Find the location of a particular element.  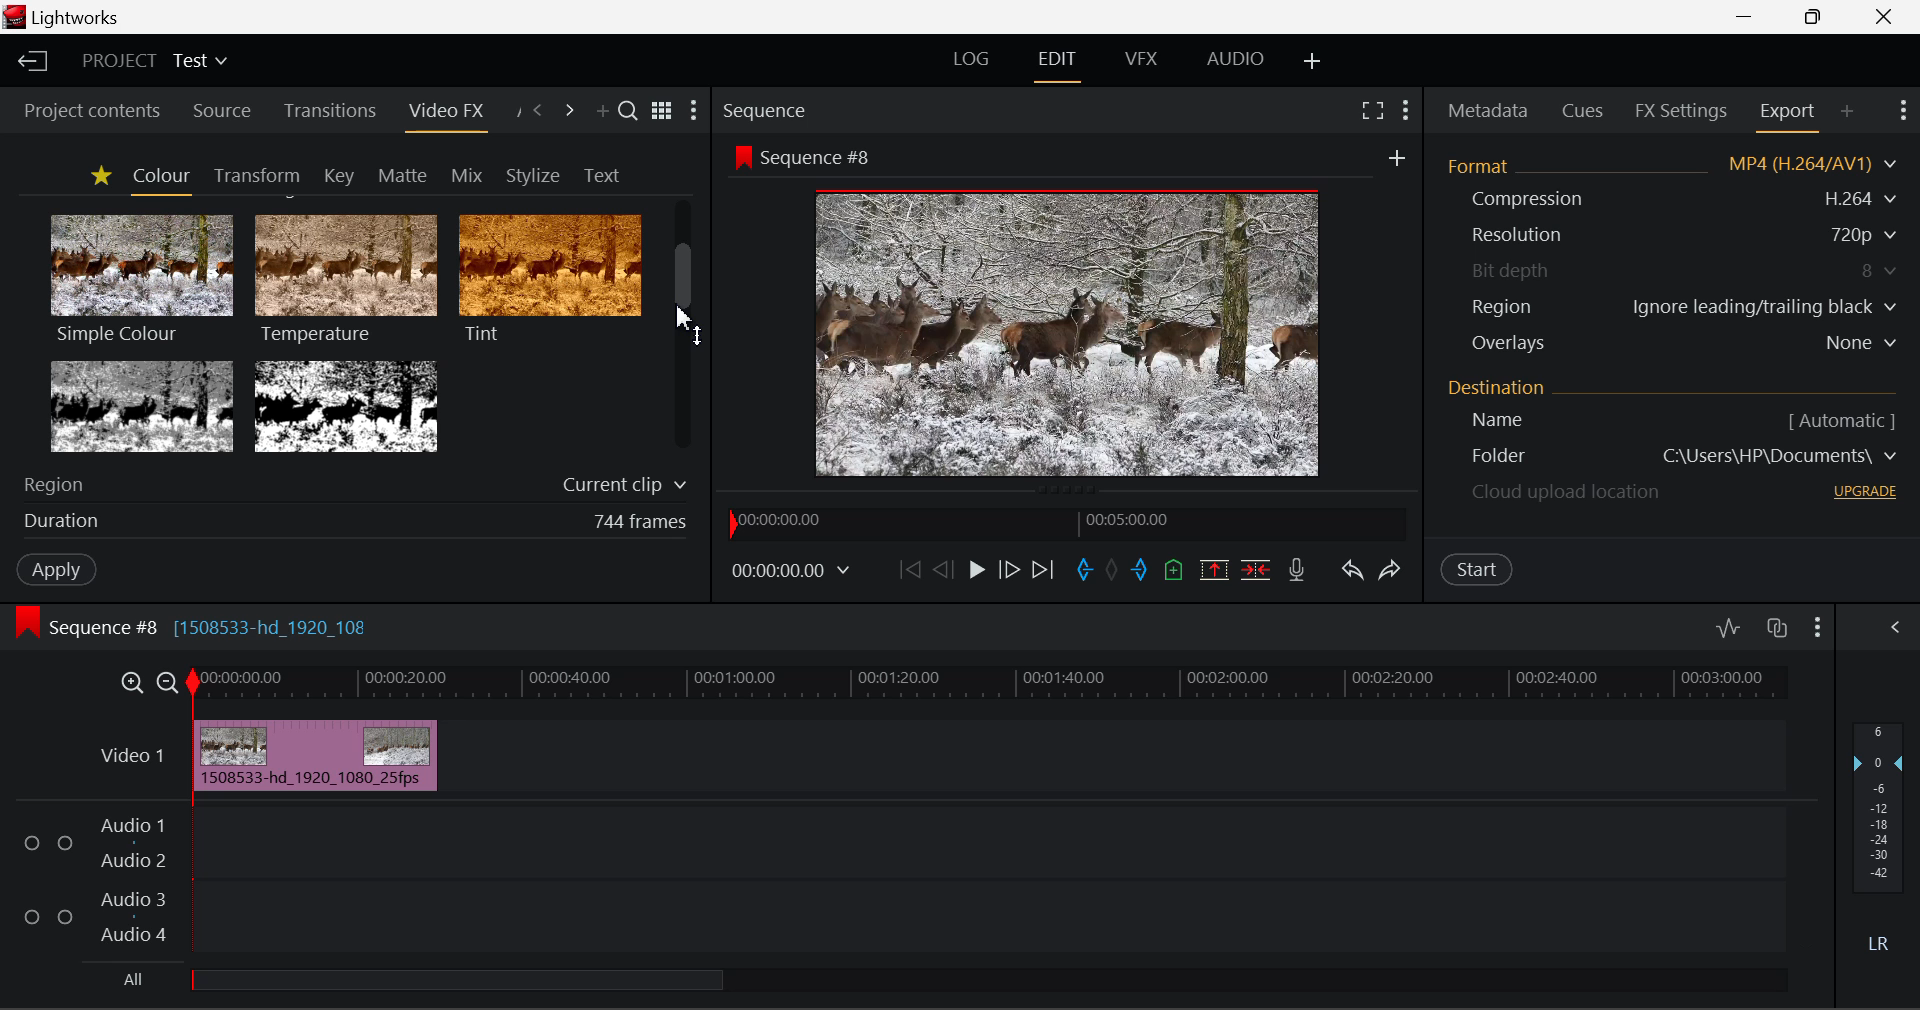

H.264  is located at coordinates (1864, 198).